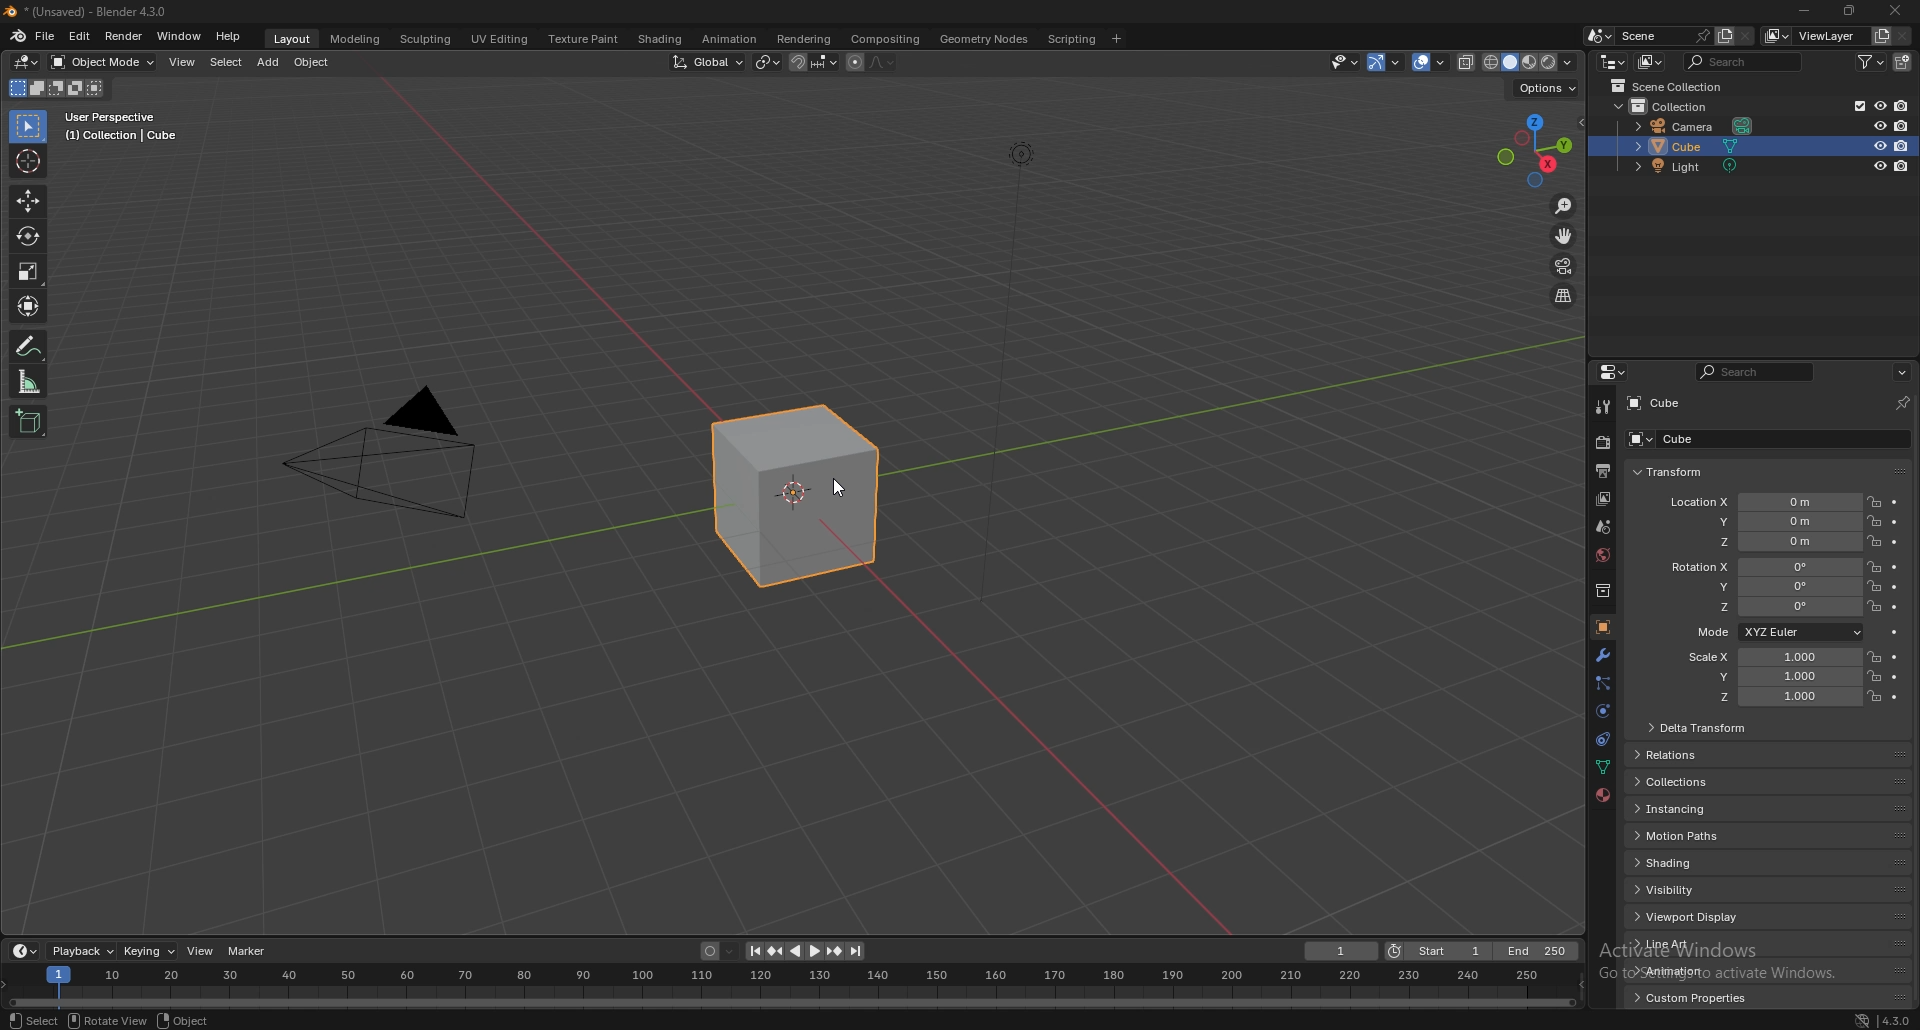  Describe the element at coordinates (1770, 677) in the screenshot. I see `scale y` at that location.